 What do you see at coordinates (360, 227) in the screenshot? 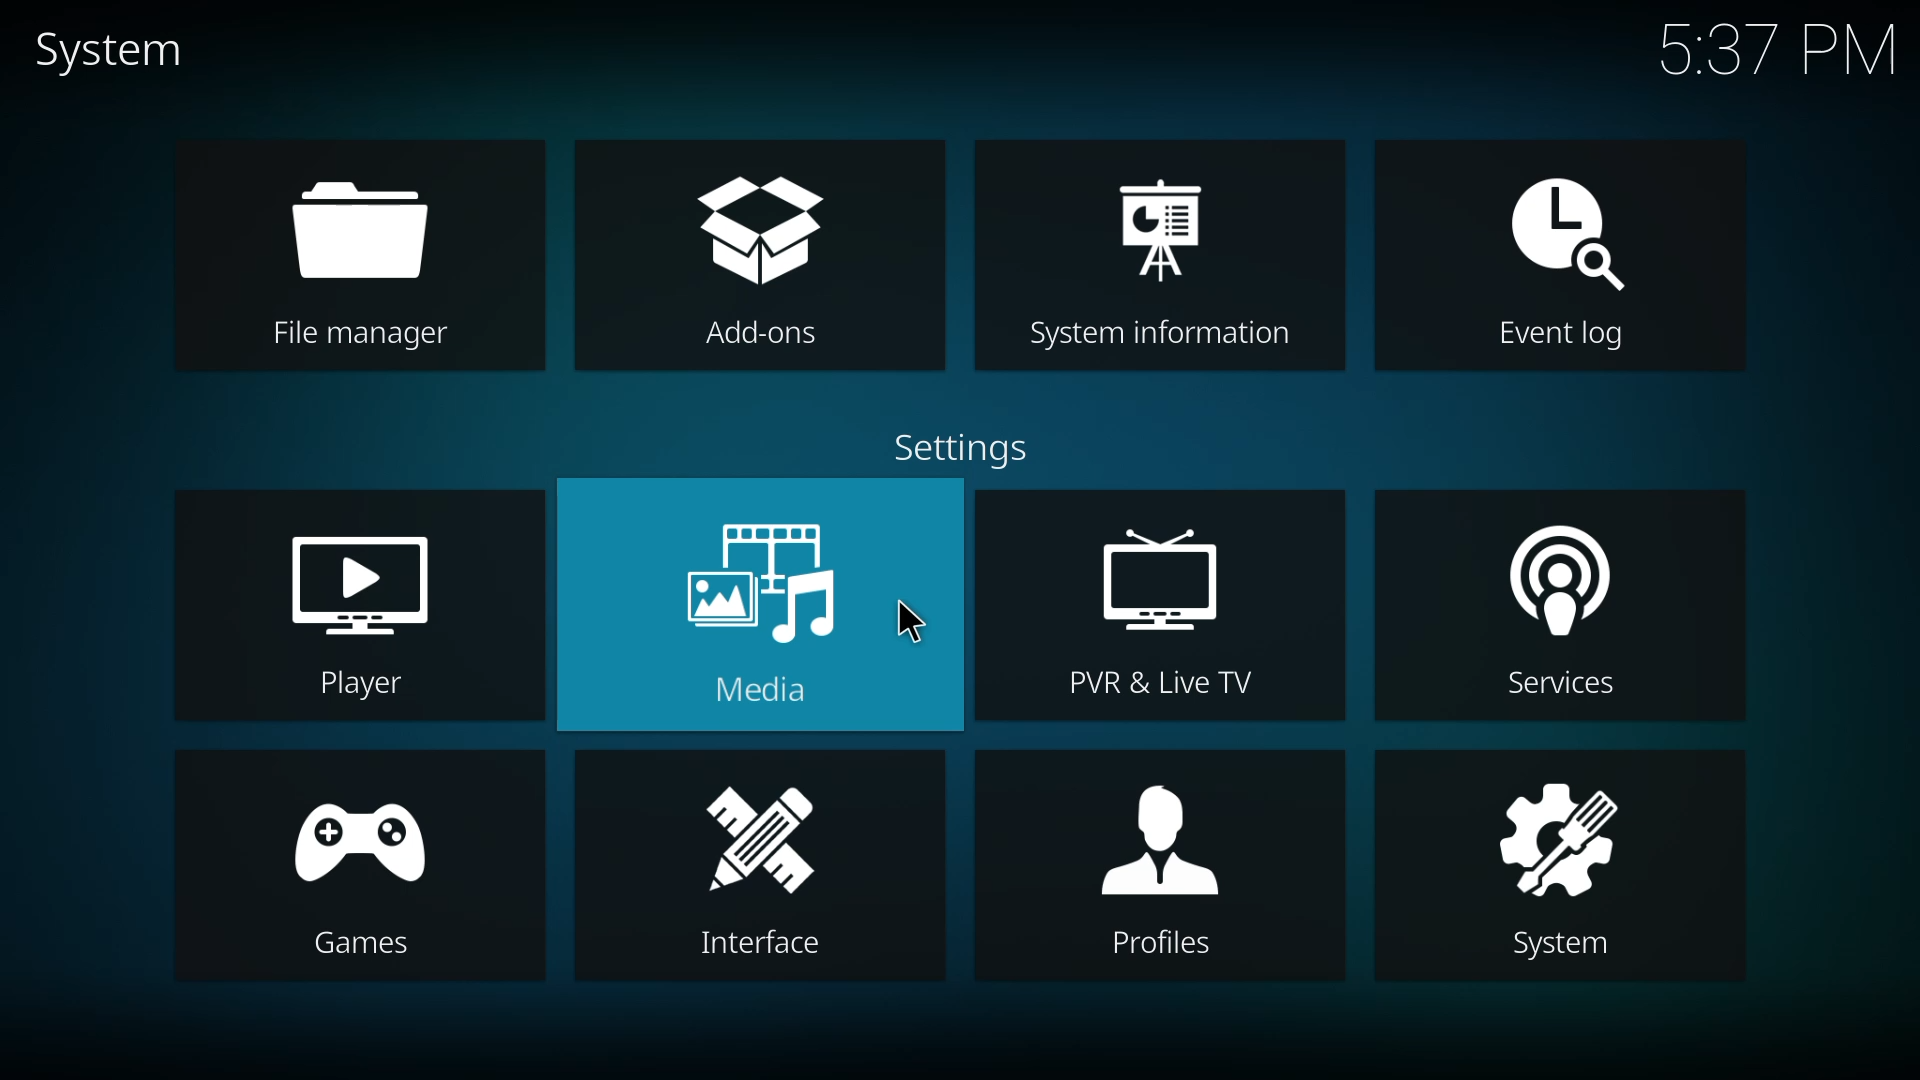
I see `file manager` at bounding box center [360, 227].